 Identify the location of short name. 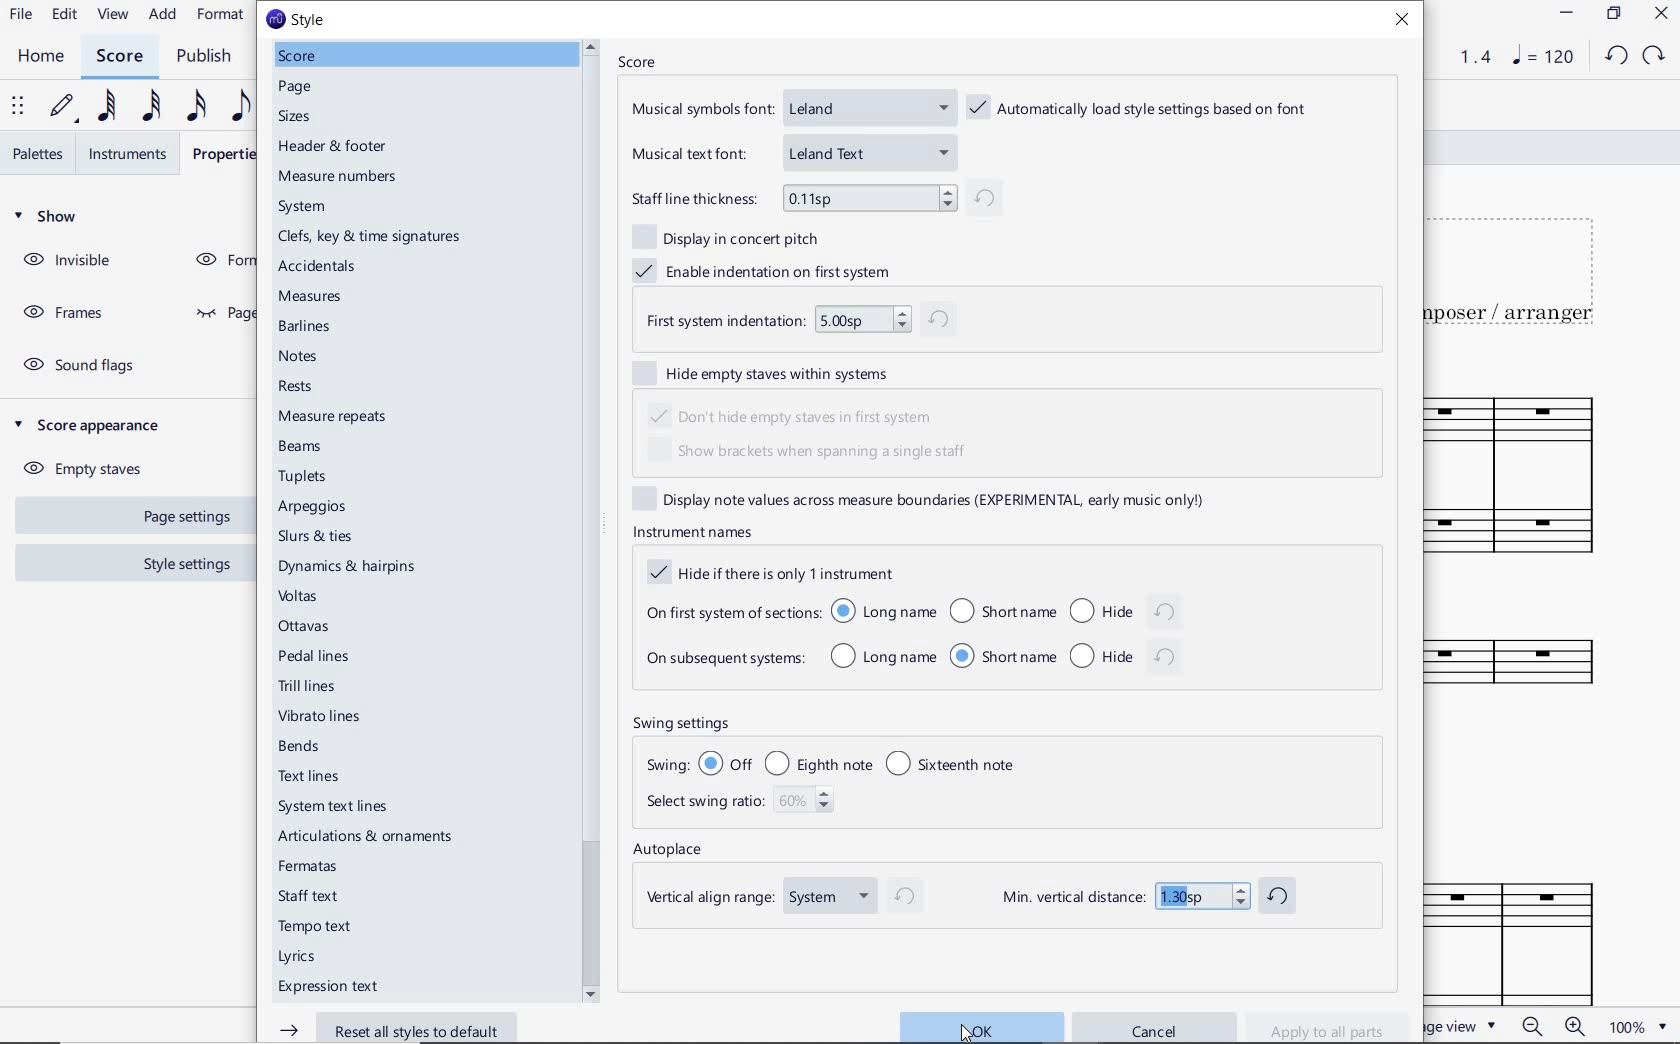
(1003, 655).